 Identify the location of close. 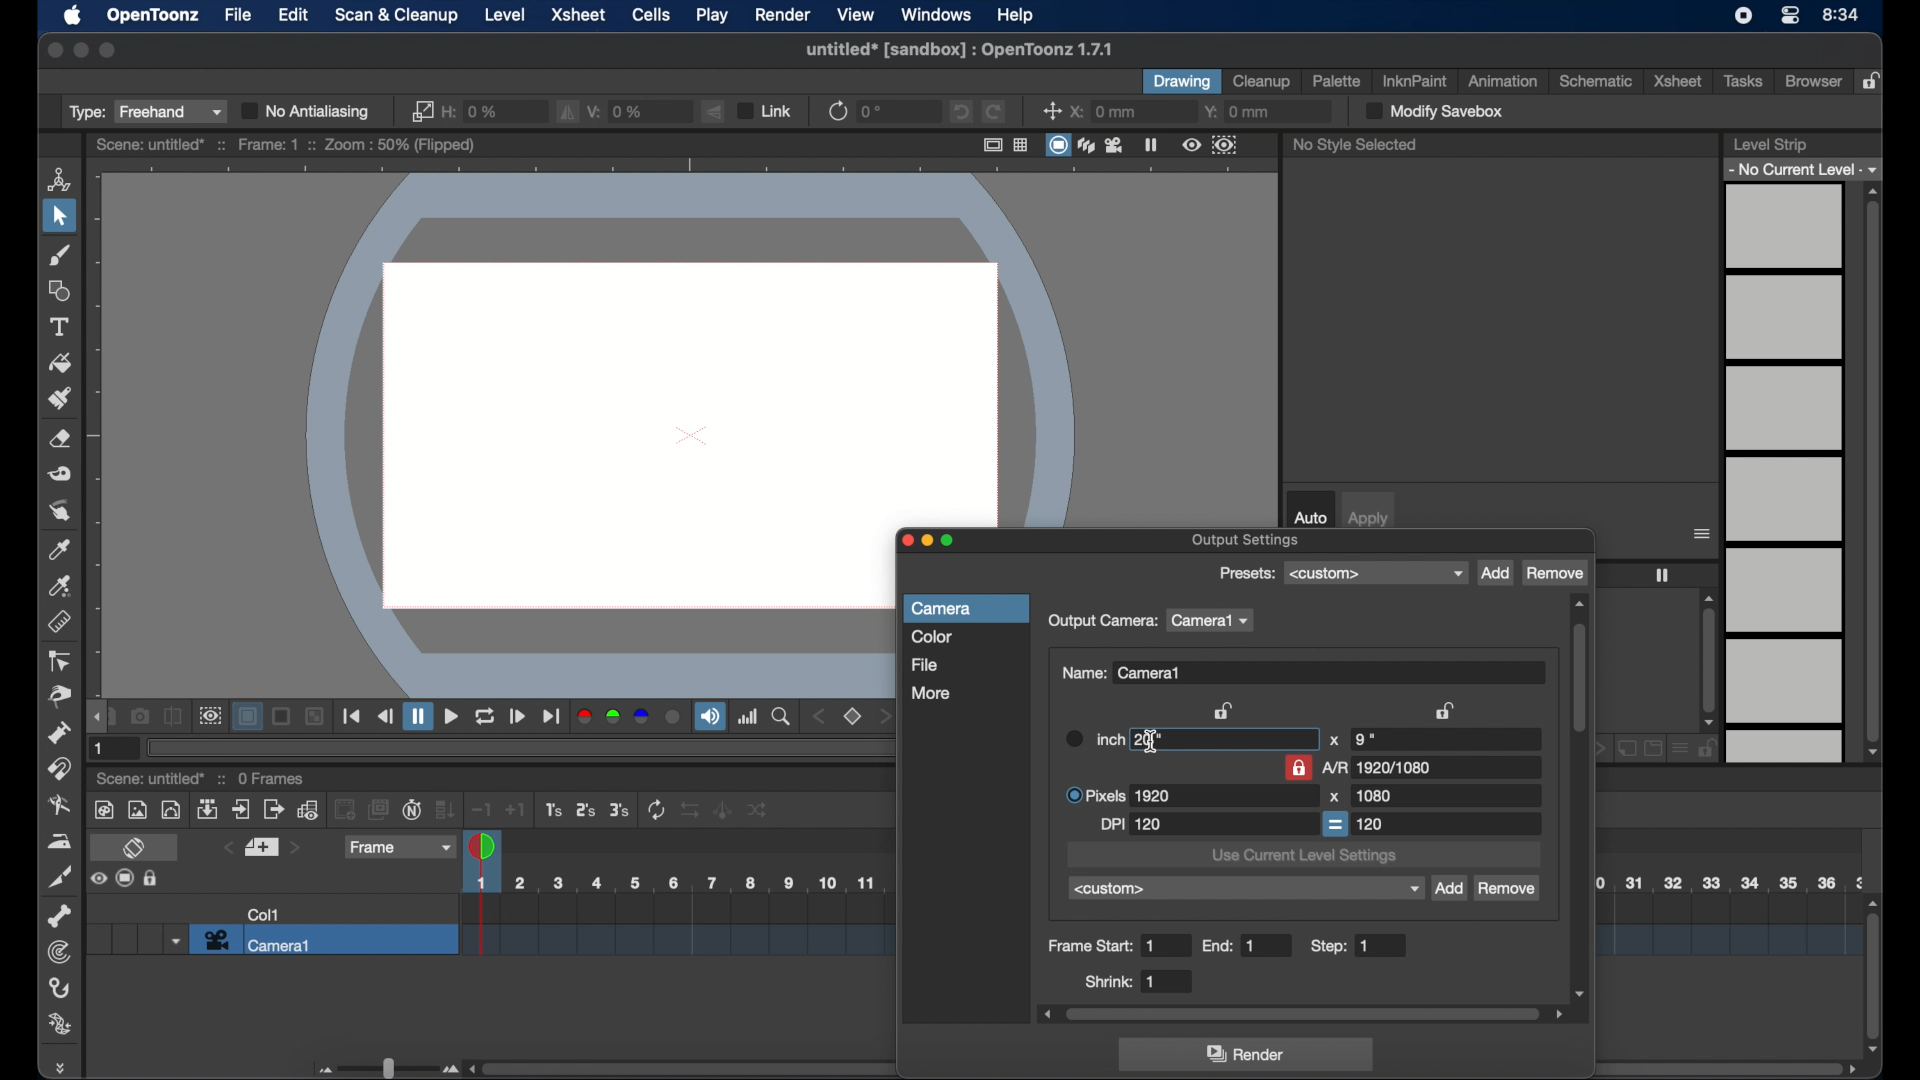
(903, 543).